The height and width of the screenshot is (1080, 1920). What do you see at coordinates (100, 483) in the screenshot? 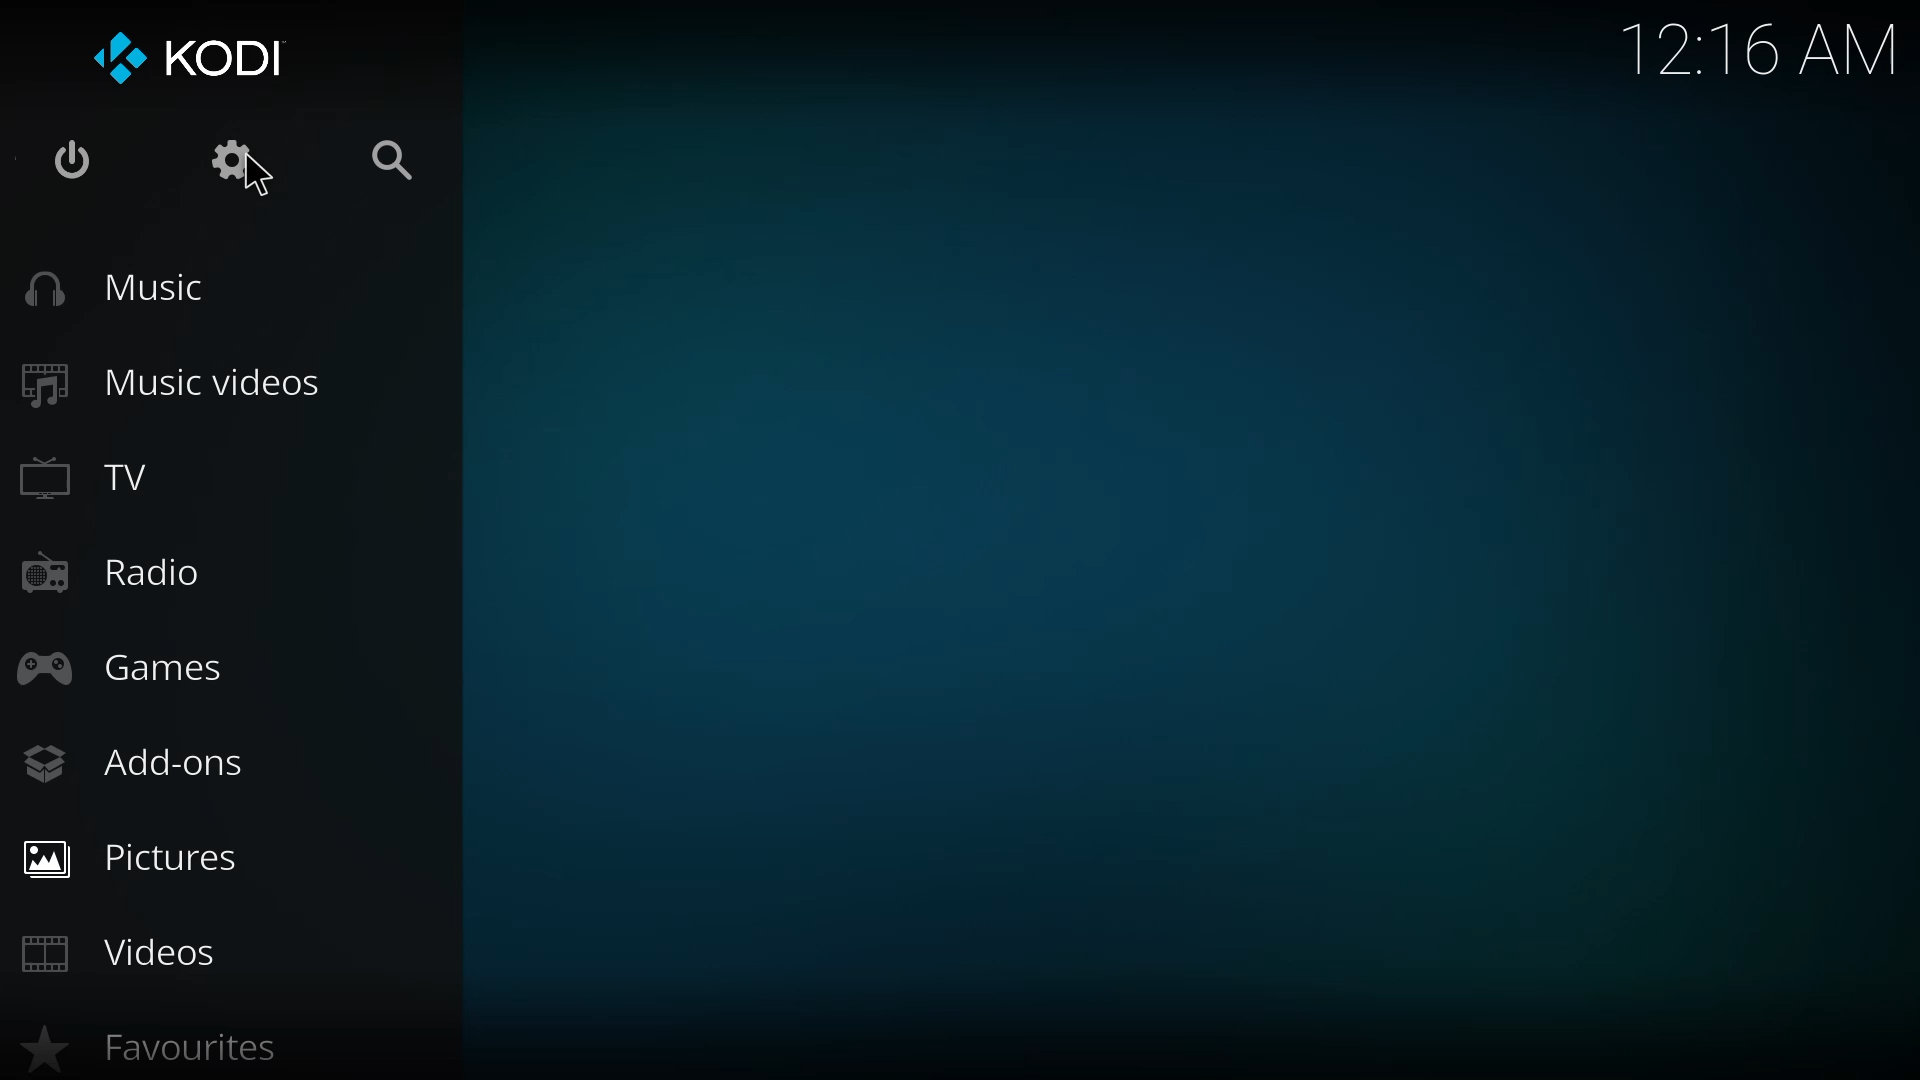
I see `tv` at bounding box center [100, 483].